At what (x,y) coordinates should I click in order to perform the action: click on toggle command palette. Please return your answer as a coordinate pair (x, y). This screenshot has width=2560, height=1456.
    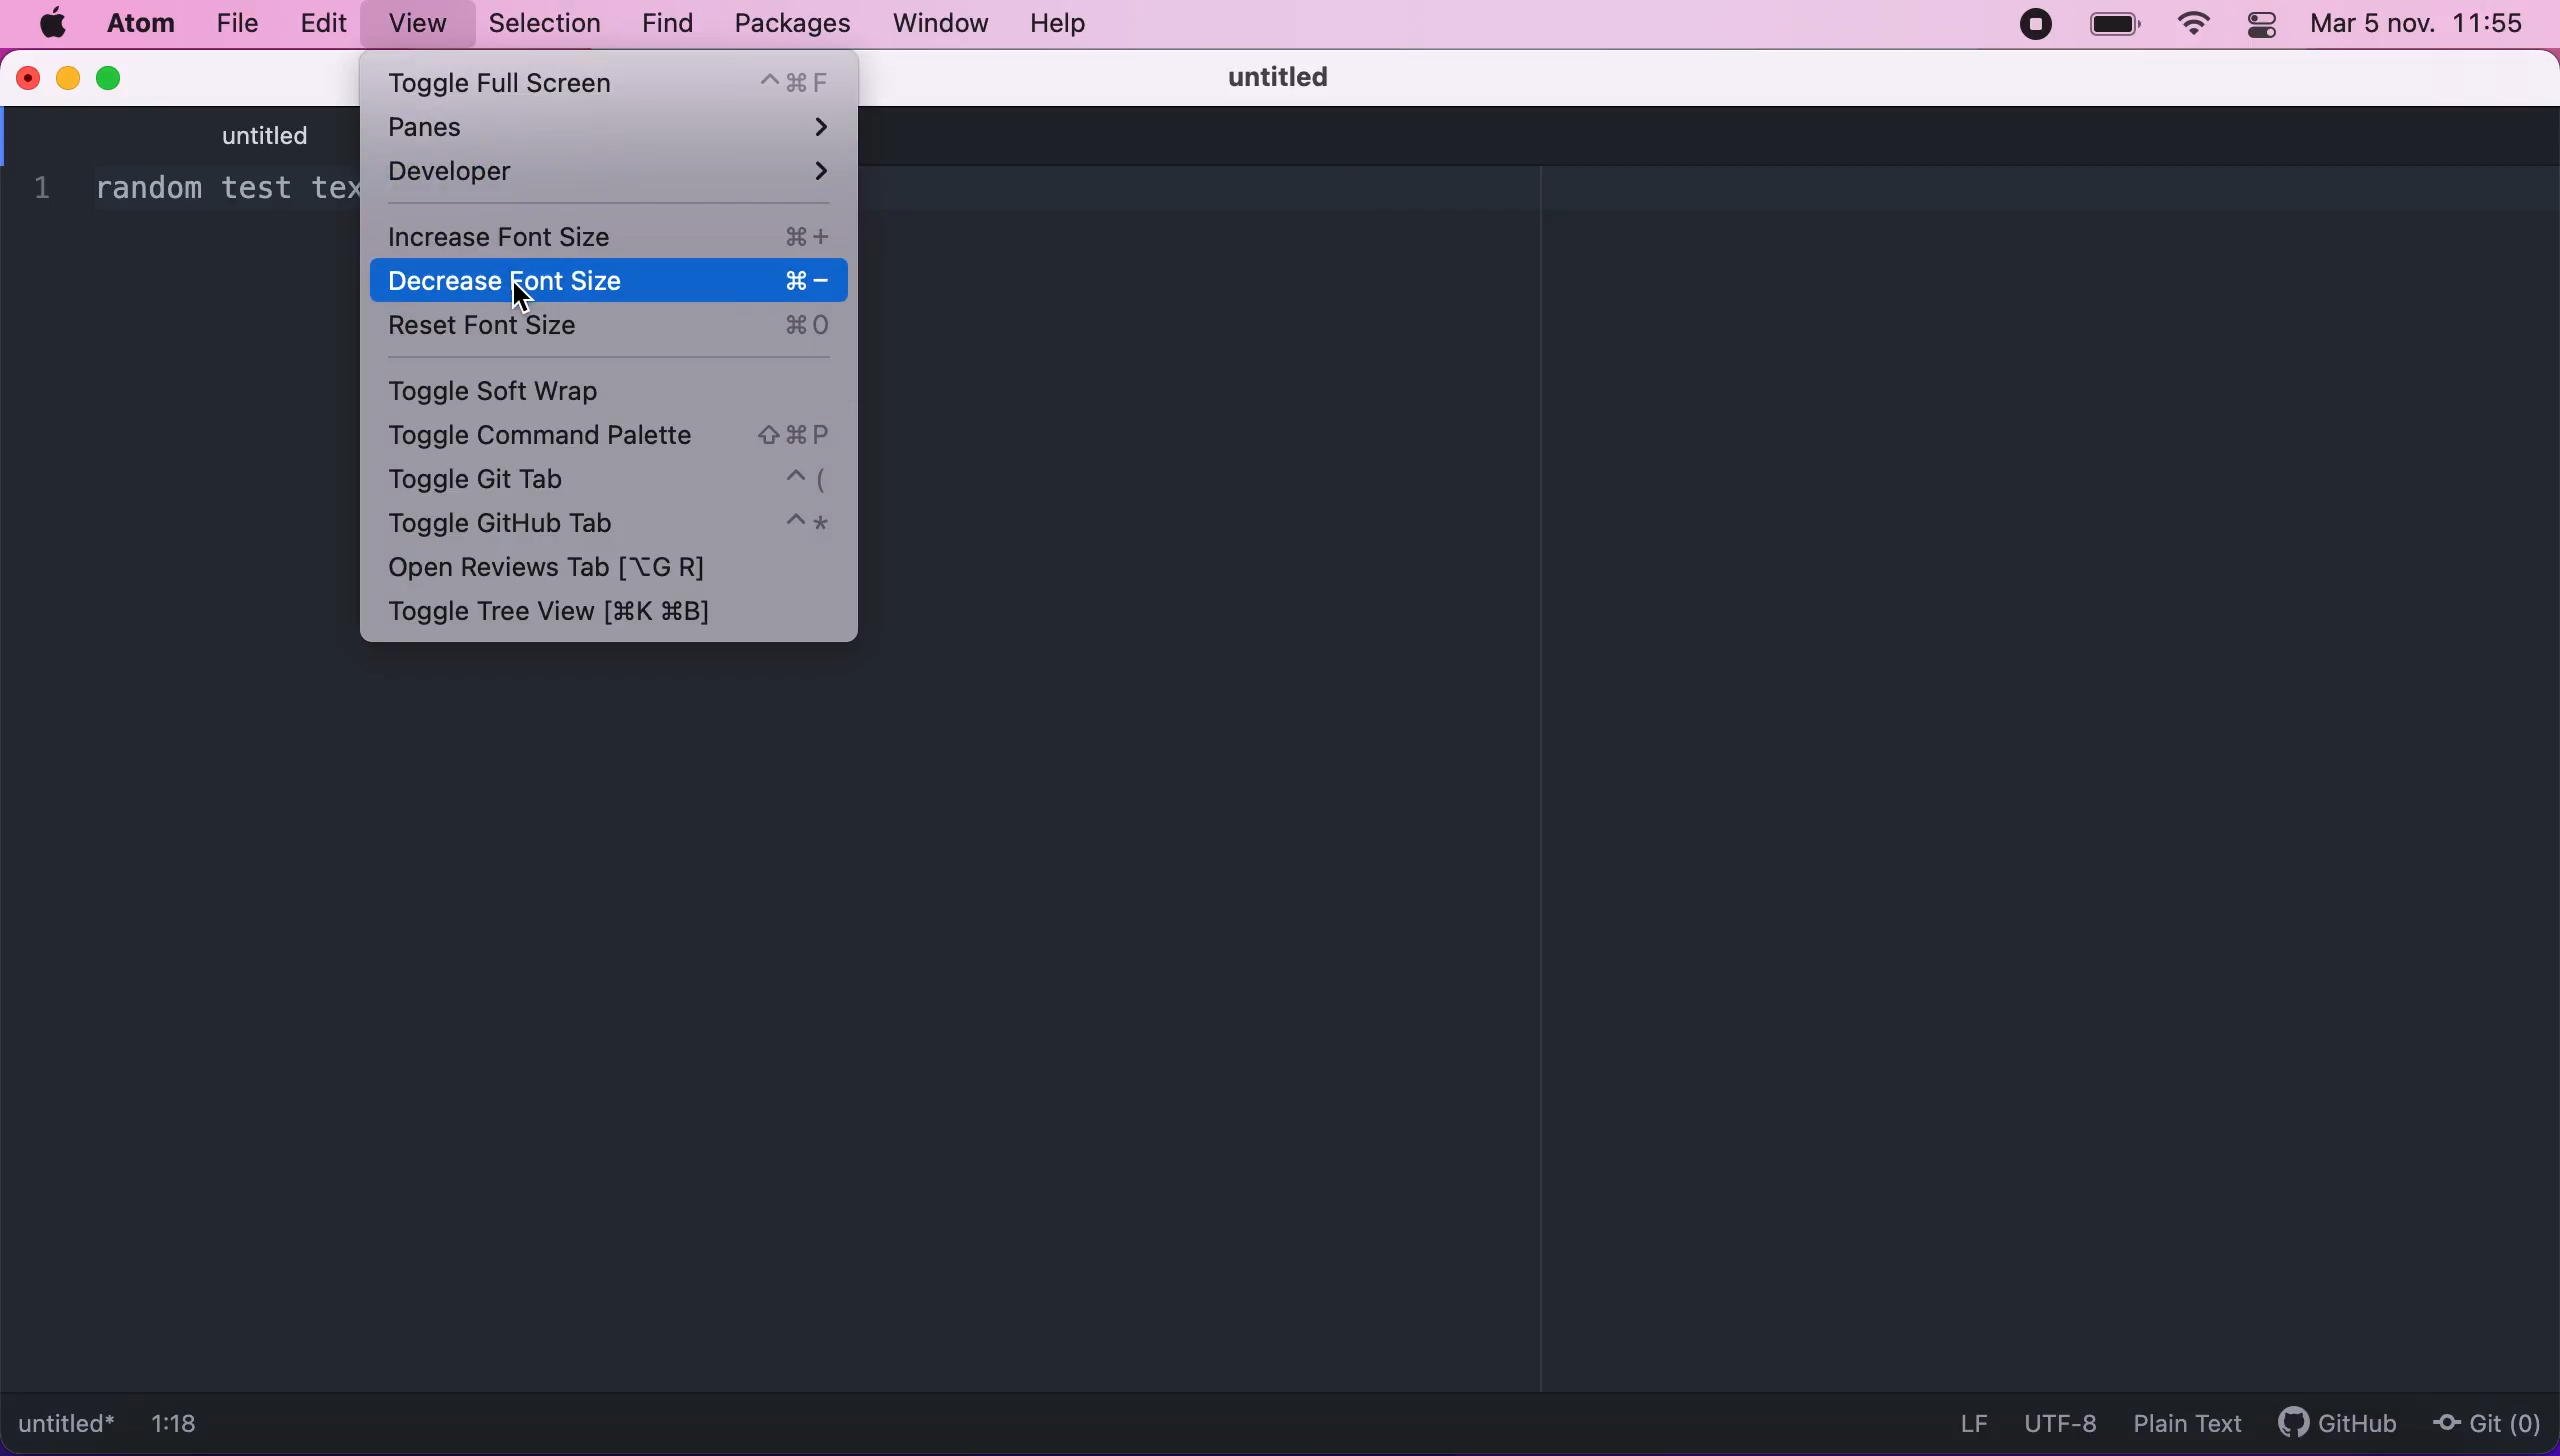
    Looking at the image, I should click on (610, 438).